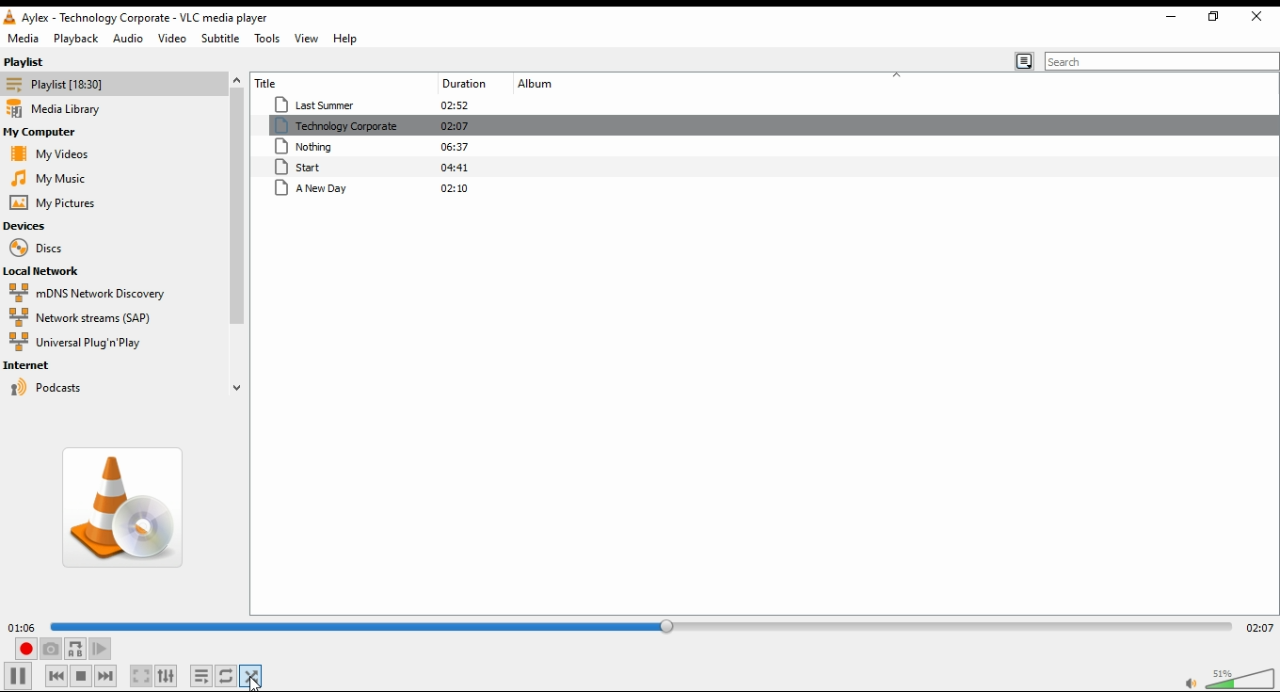  Describe the element at coordinates (299, 83) in the screenshot. I see `title` at that location.